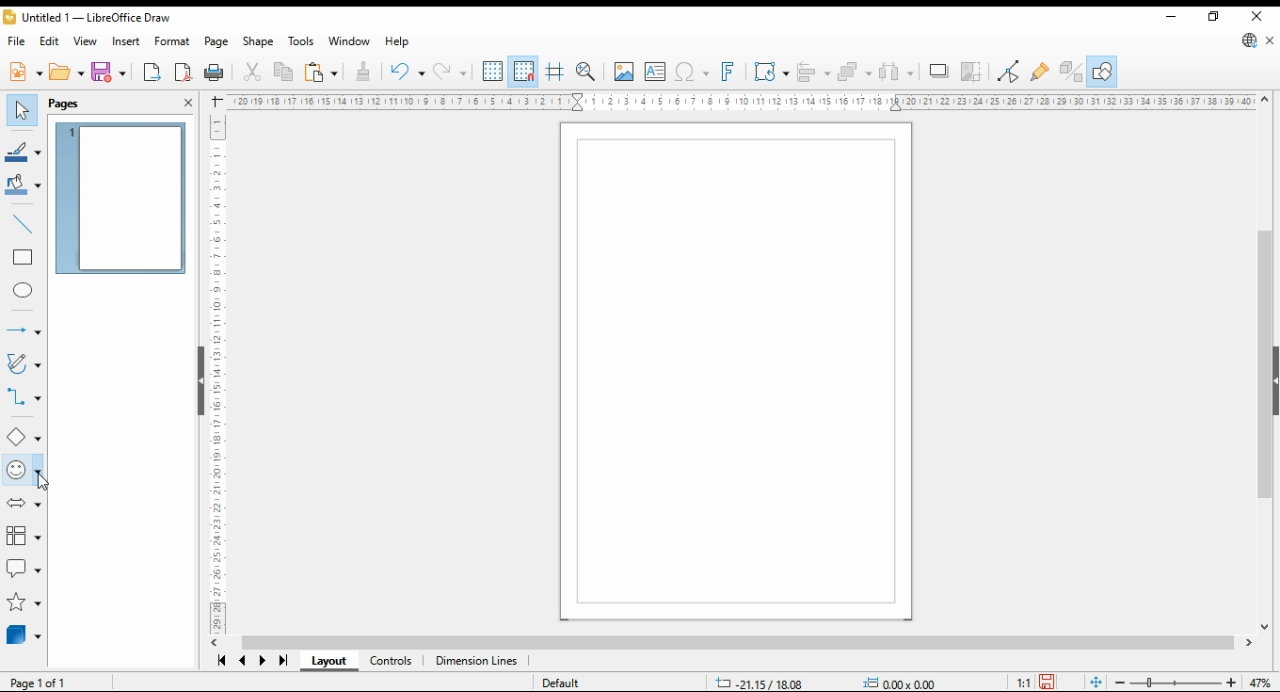 The height and width of the screenshot is (692, 1280). What do you see at coordinates (524, 70) in the screenshot?
I see `snap to grid` at bounding box center [524, 70].